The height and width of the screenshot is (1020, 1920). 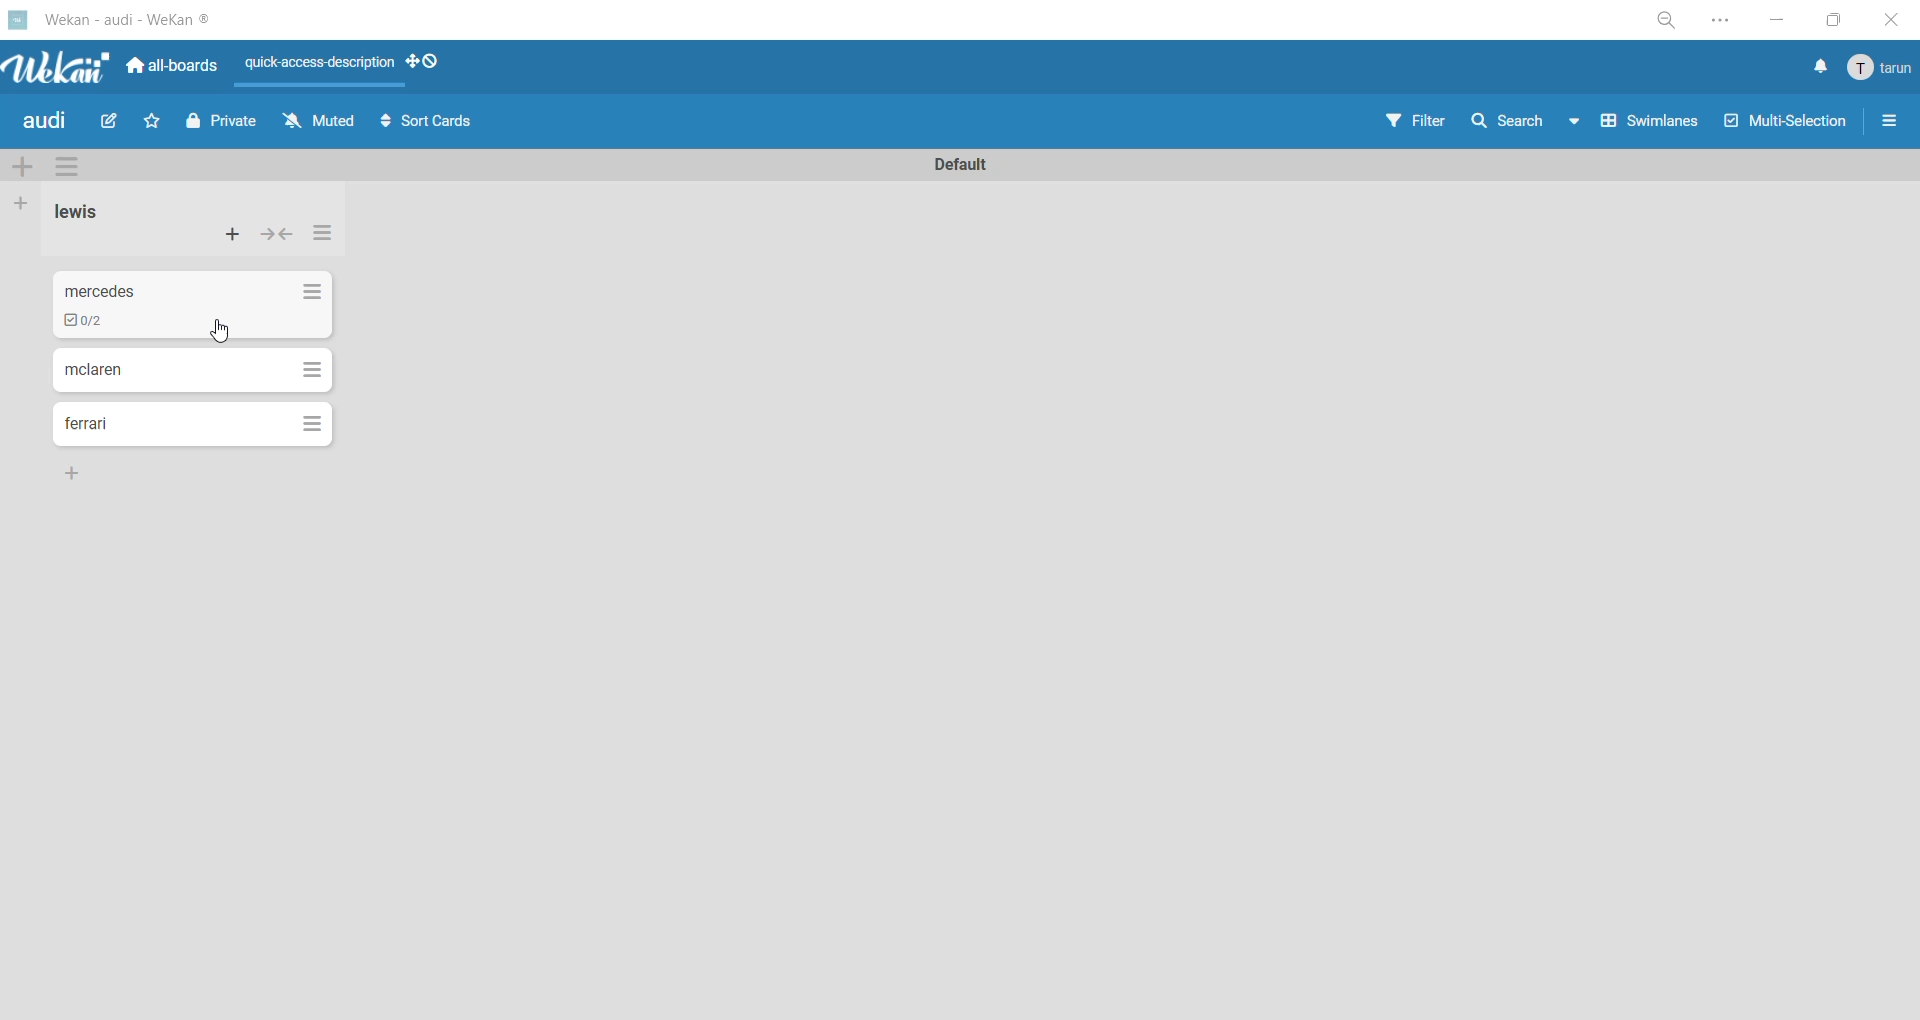 What do you see at coordinates (148, 119) in the screenshot?
I see `star` at bounding box center [148, 119].